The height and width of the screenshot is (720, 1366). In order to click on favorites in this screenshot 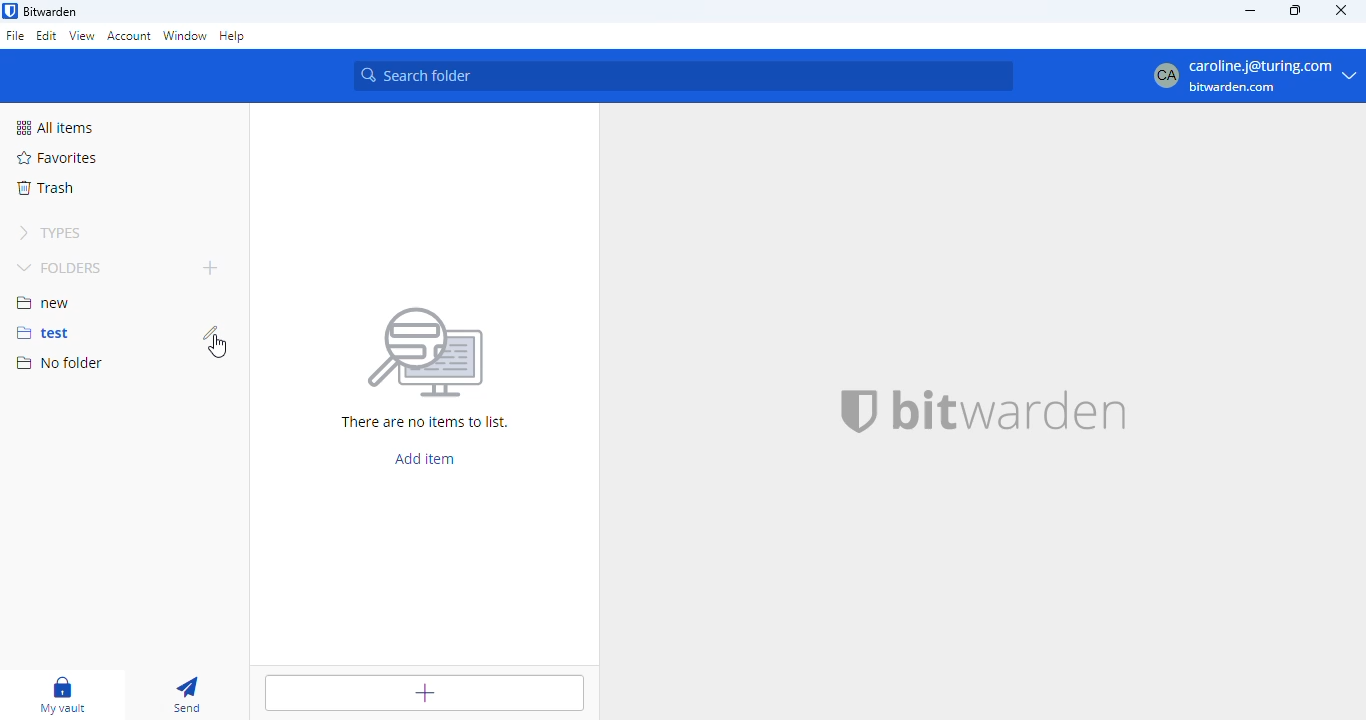, I will do `click(58, 158)`.